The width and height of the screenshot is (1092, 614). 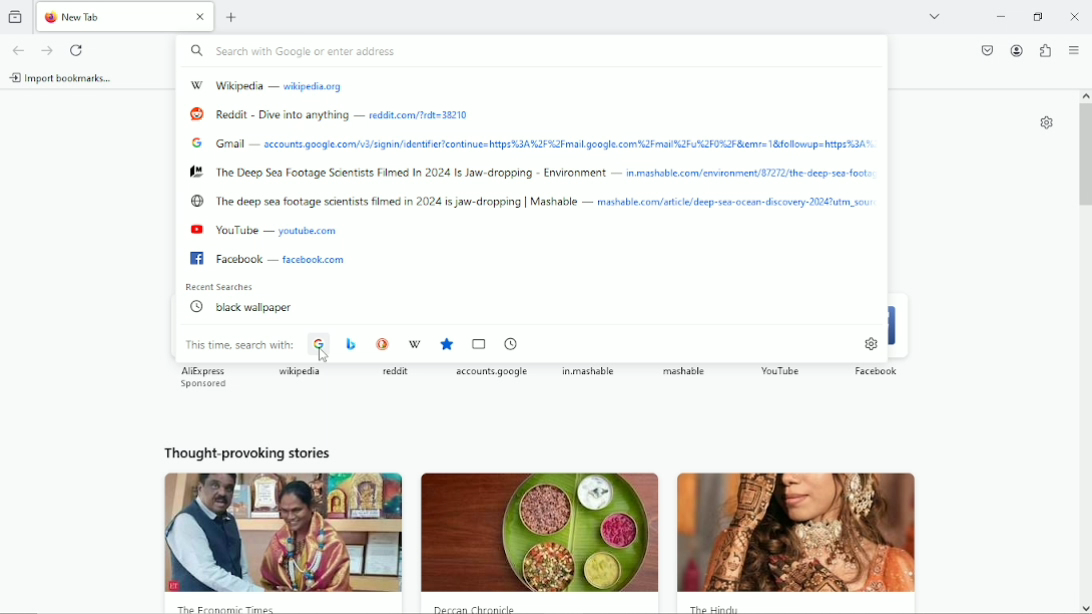 I want to click on reload current tab, so click(x=76, y=50).